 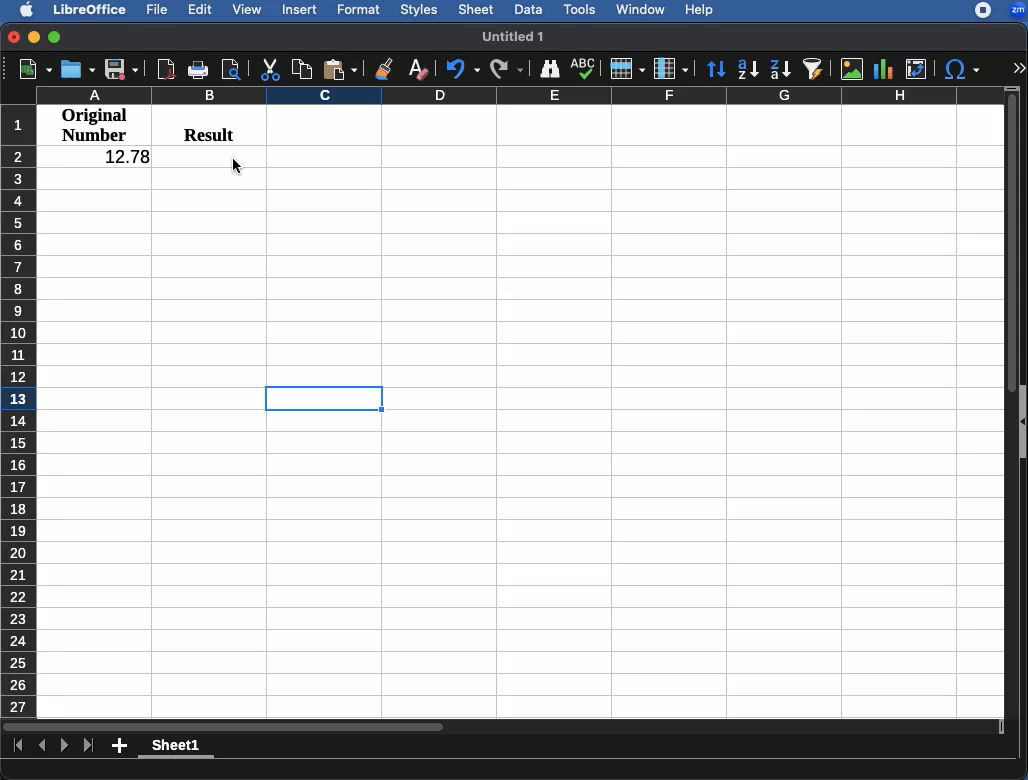 I want to click on Chart, so click(x=885, y=67).